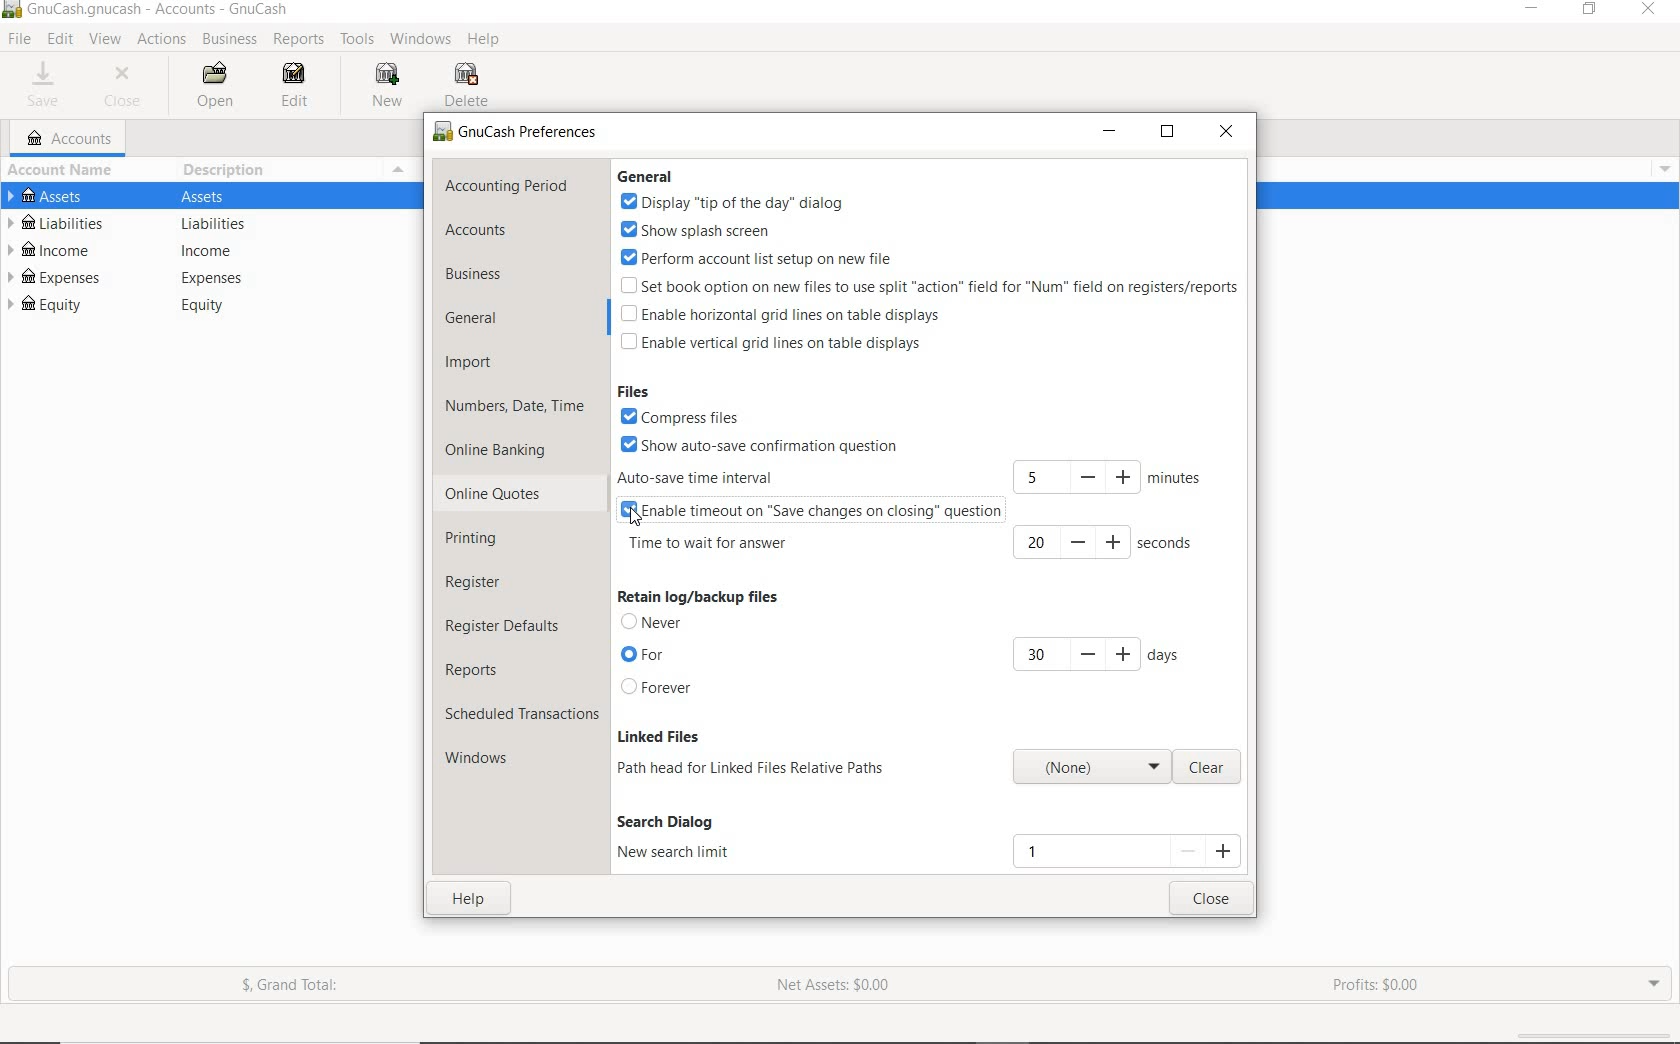 Image resolution: width=1680 pixels, height=1044 pixels. I want to click on NET ASSETS, so click(834, 985).